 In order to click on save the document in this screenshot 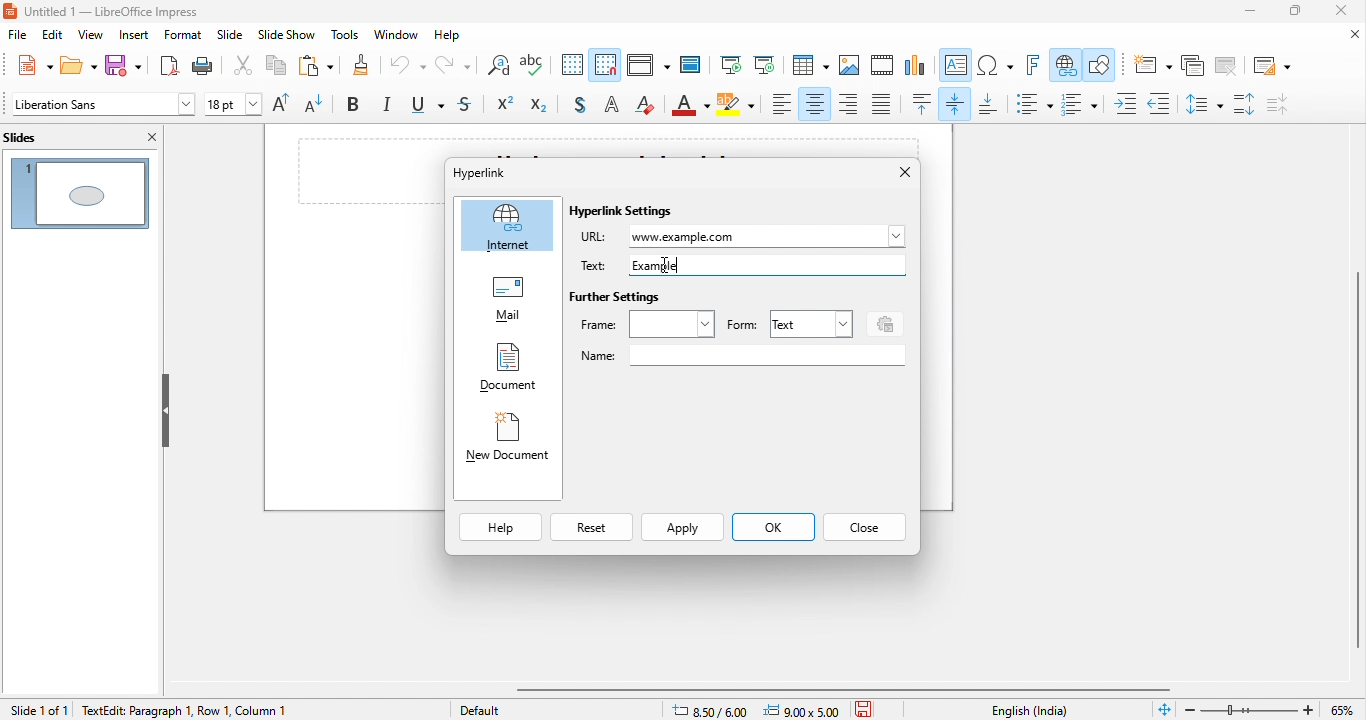, I will do `click(870, 708)`.